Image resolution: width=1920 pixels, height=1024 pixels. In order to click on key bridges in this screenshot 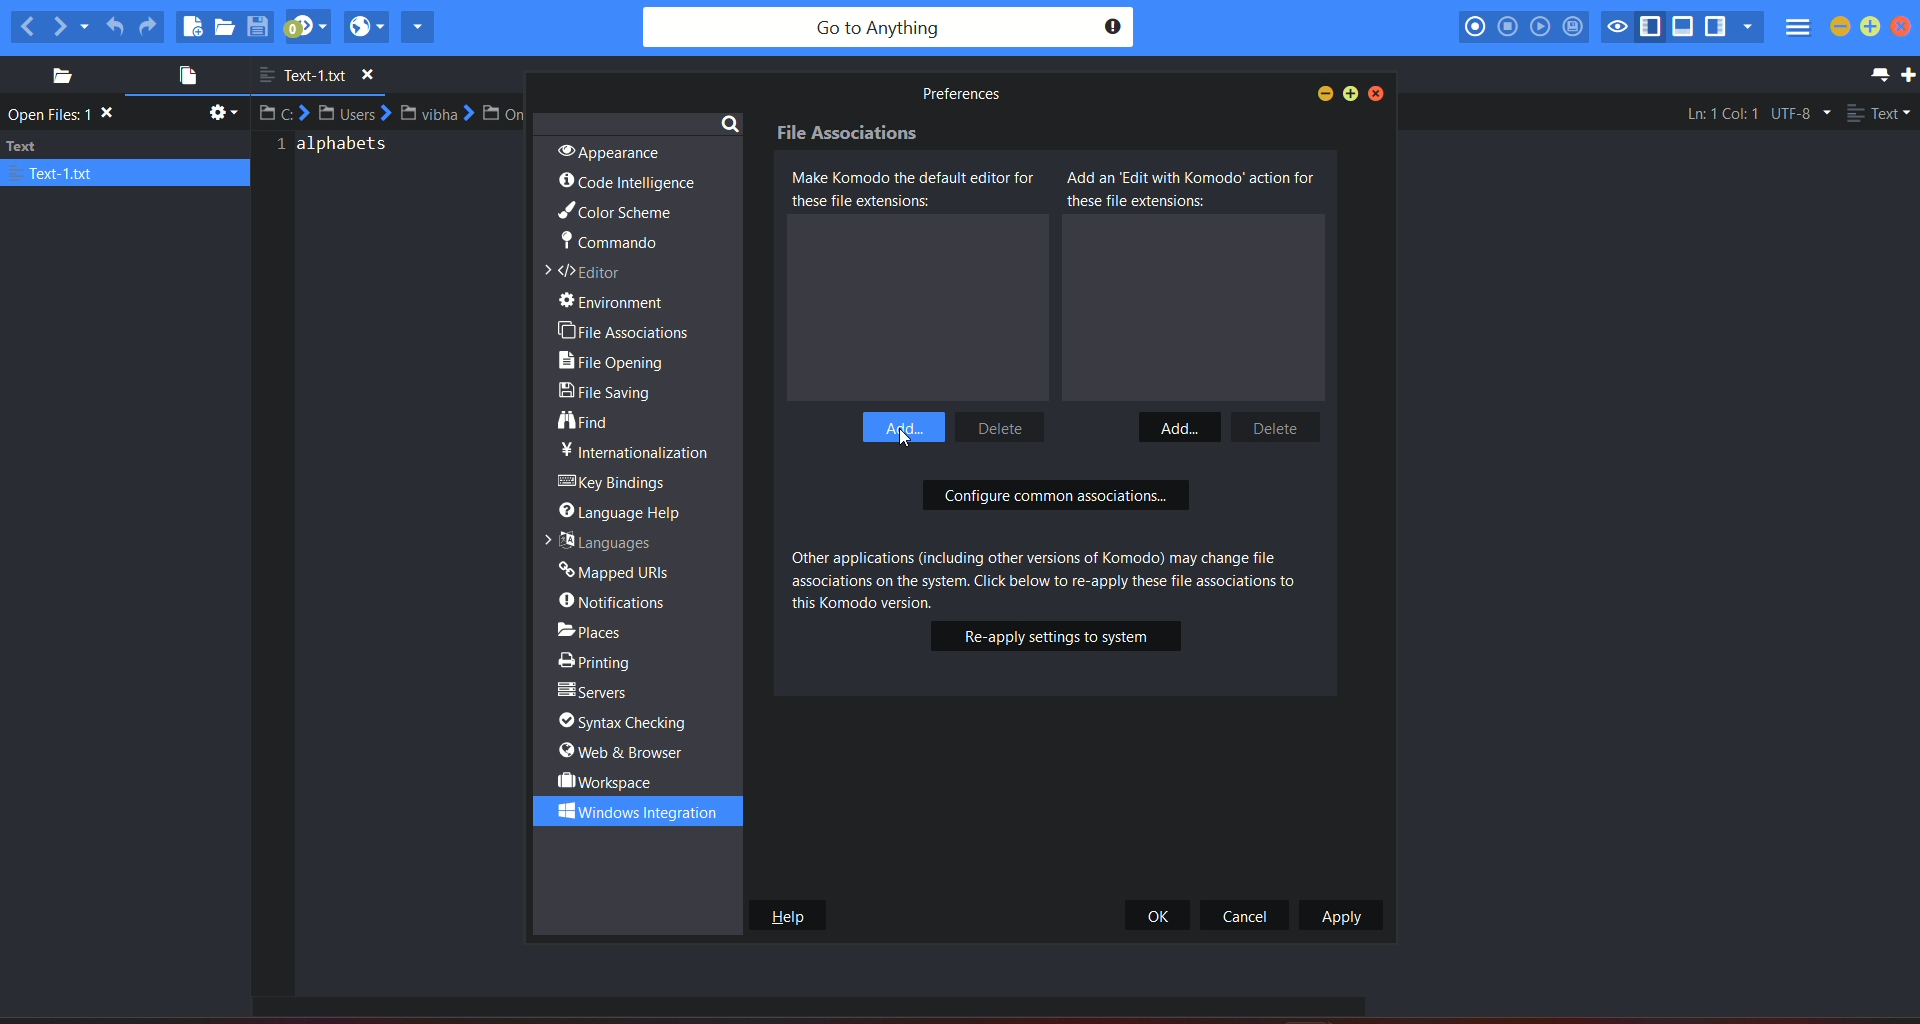, I will do `click(616, 483)`.